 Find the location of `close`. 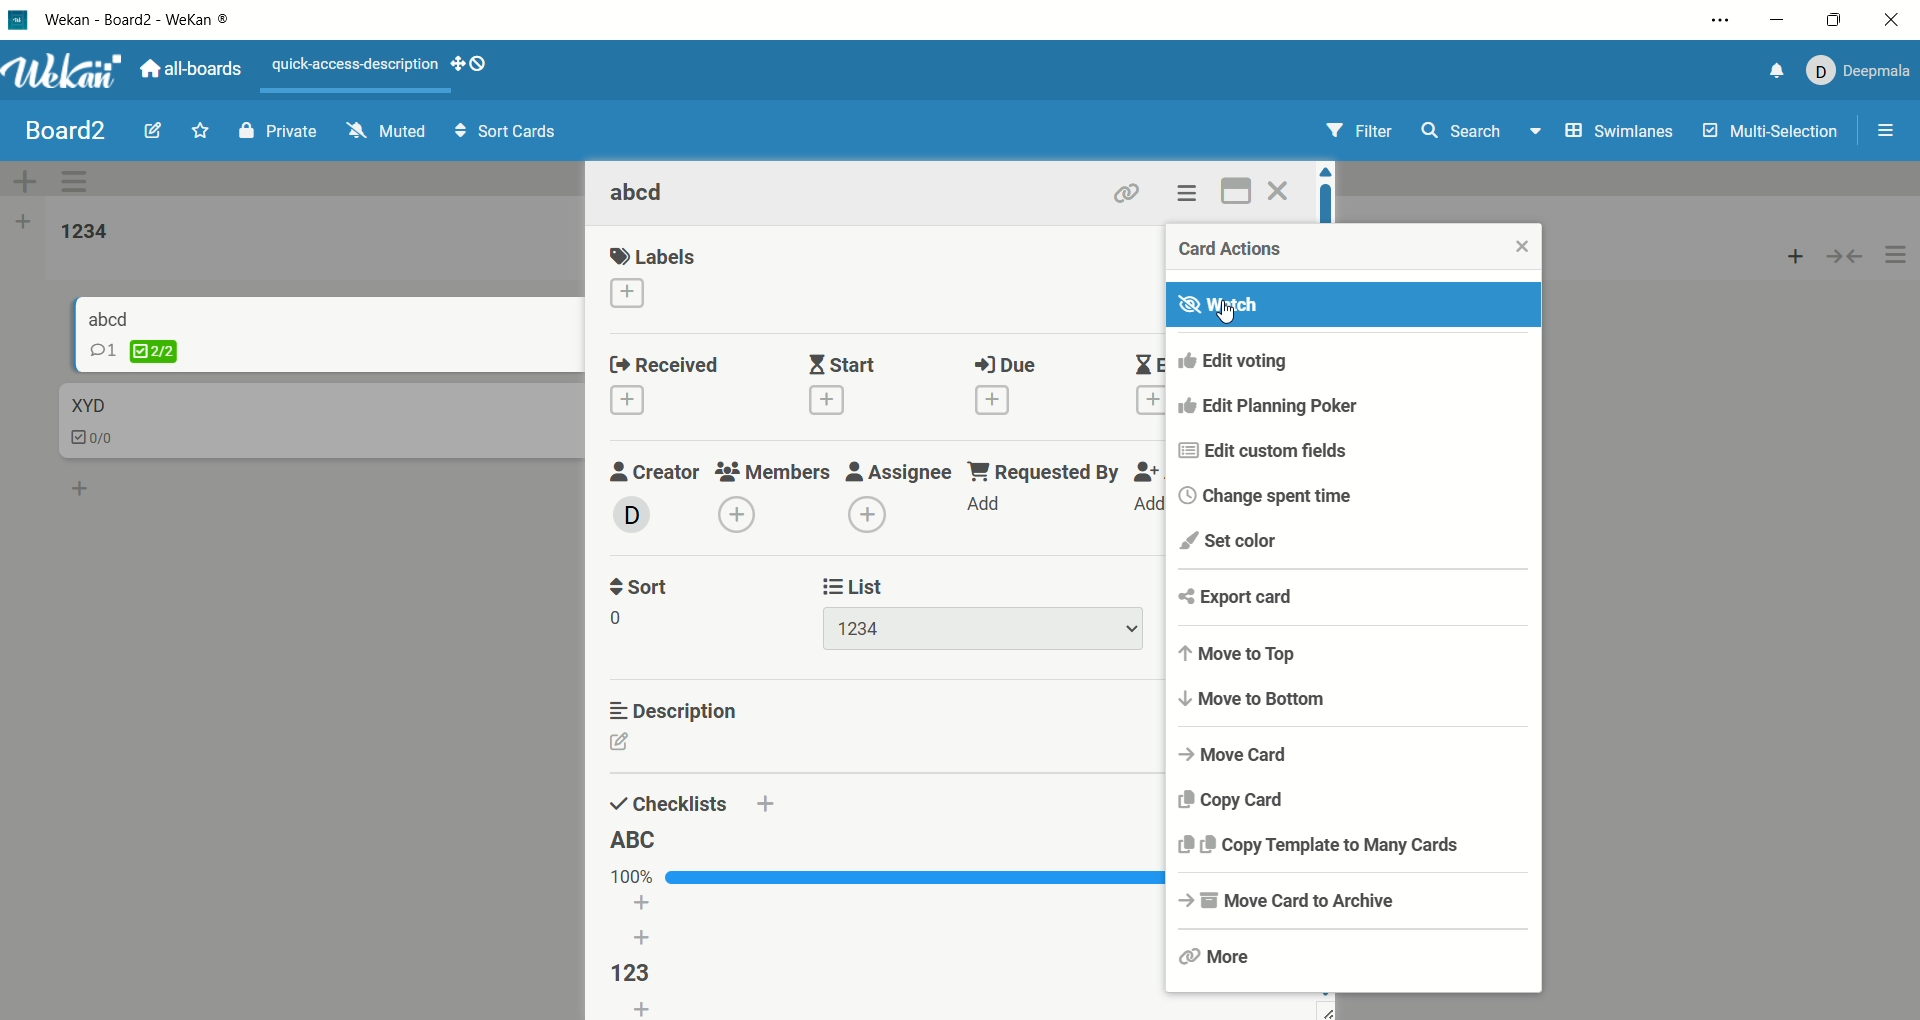

close is located at coordinates (1890, 19).